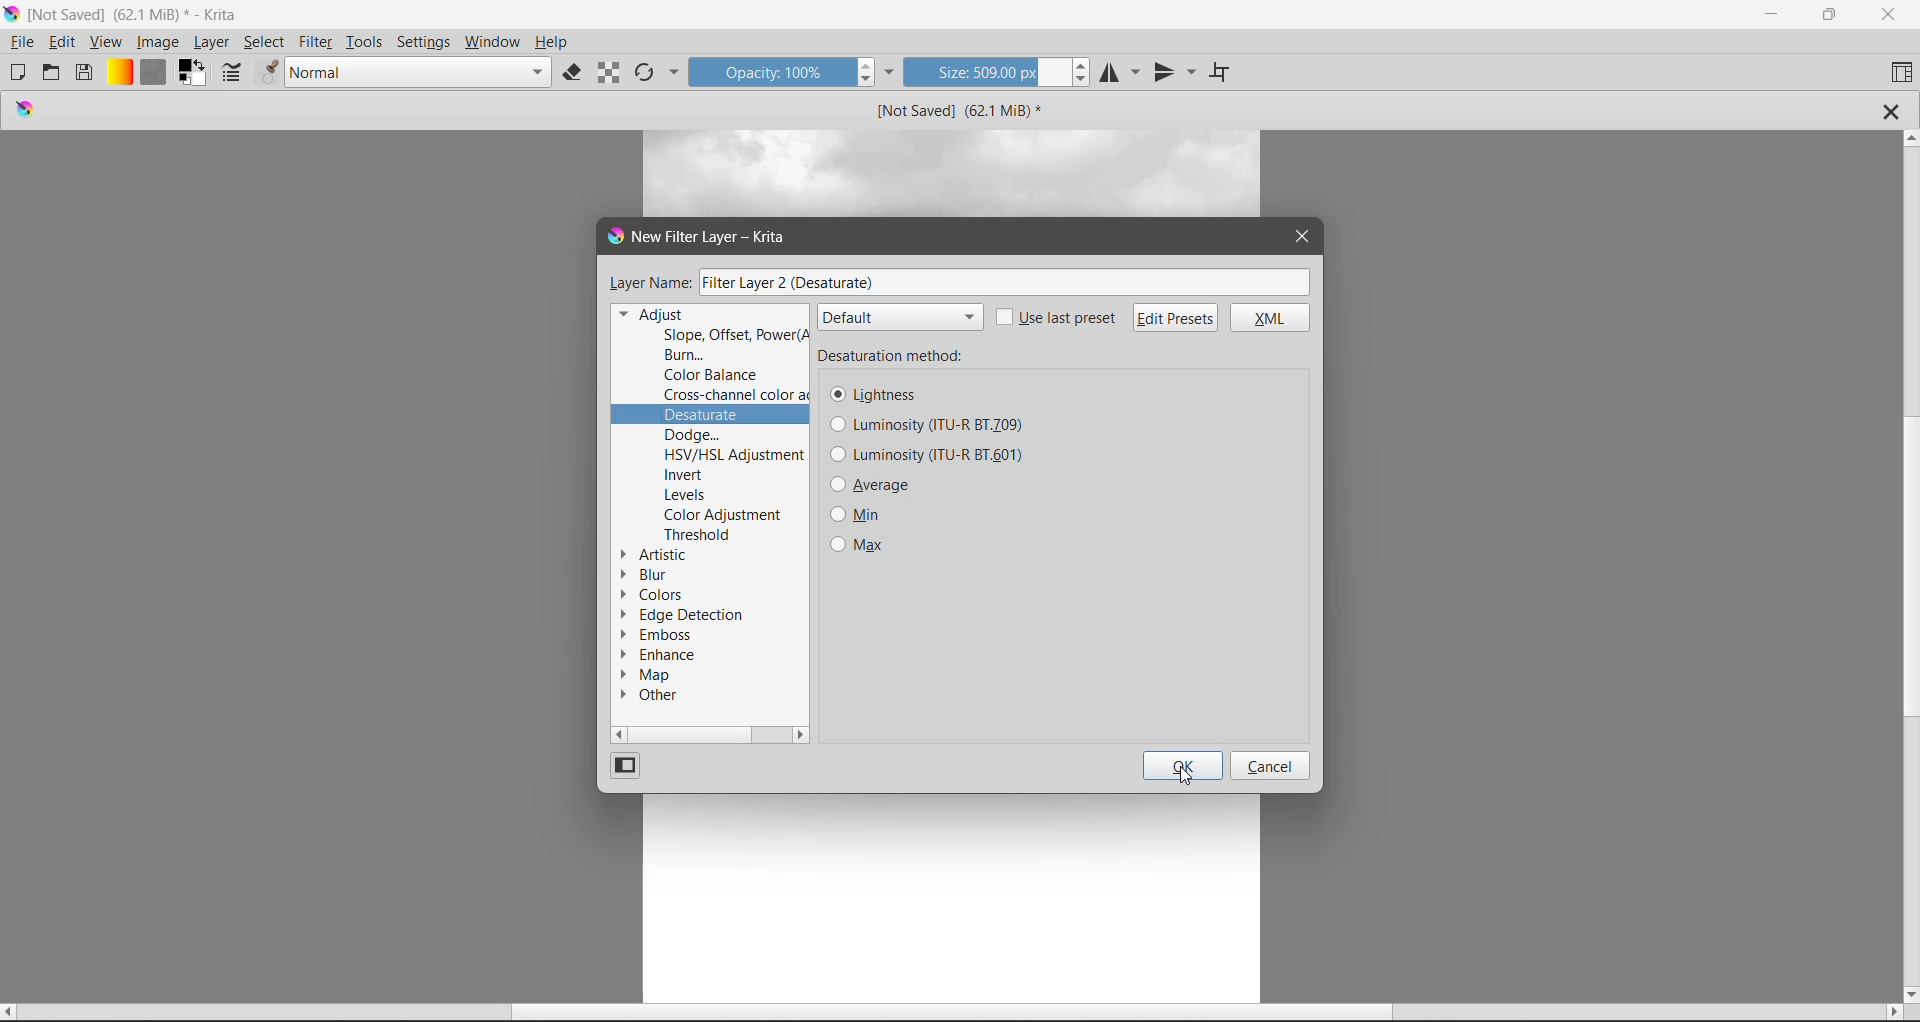  I want to click on Edit, so click(64, 42).